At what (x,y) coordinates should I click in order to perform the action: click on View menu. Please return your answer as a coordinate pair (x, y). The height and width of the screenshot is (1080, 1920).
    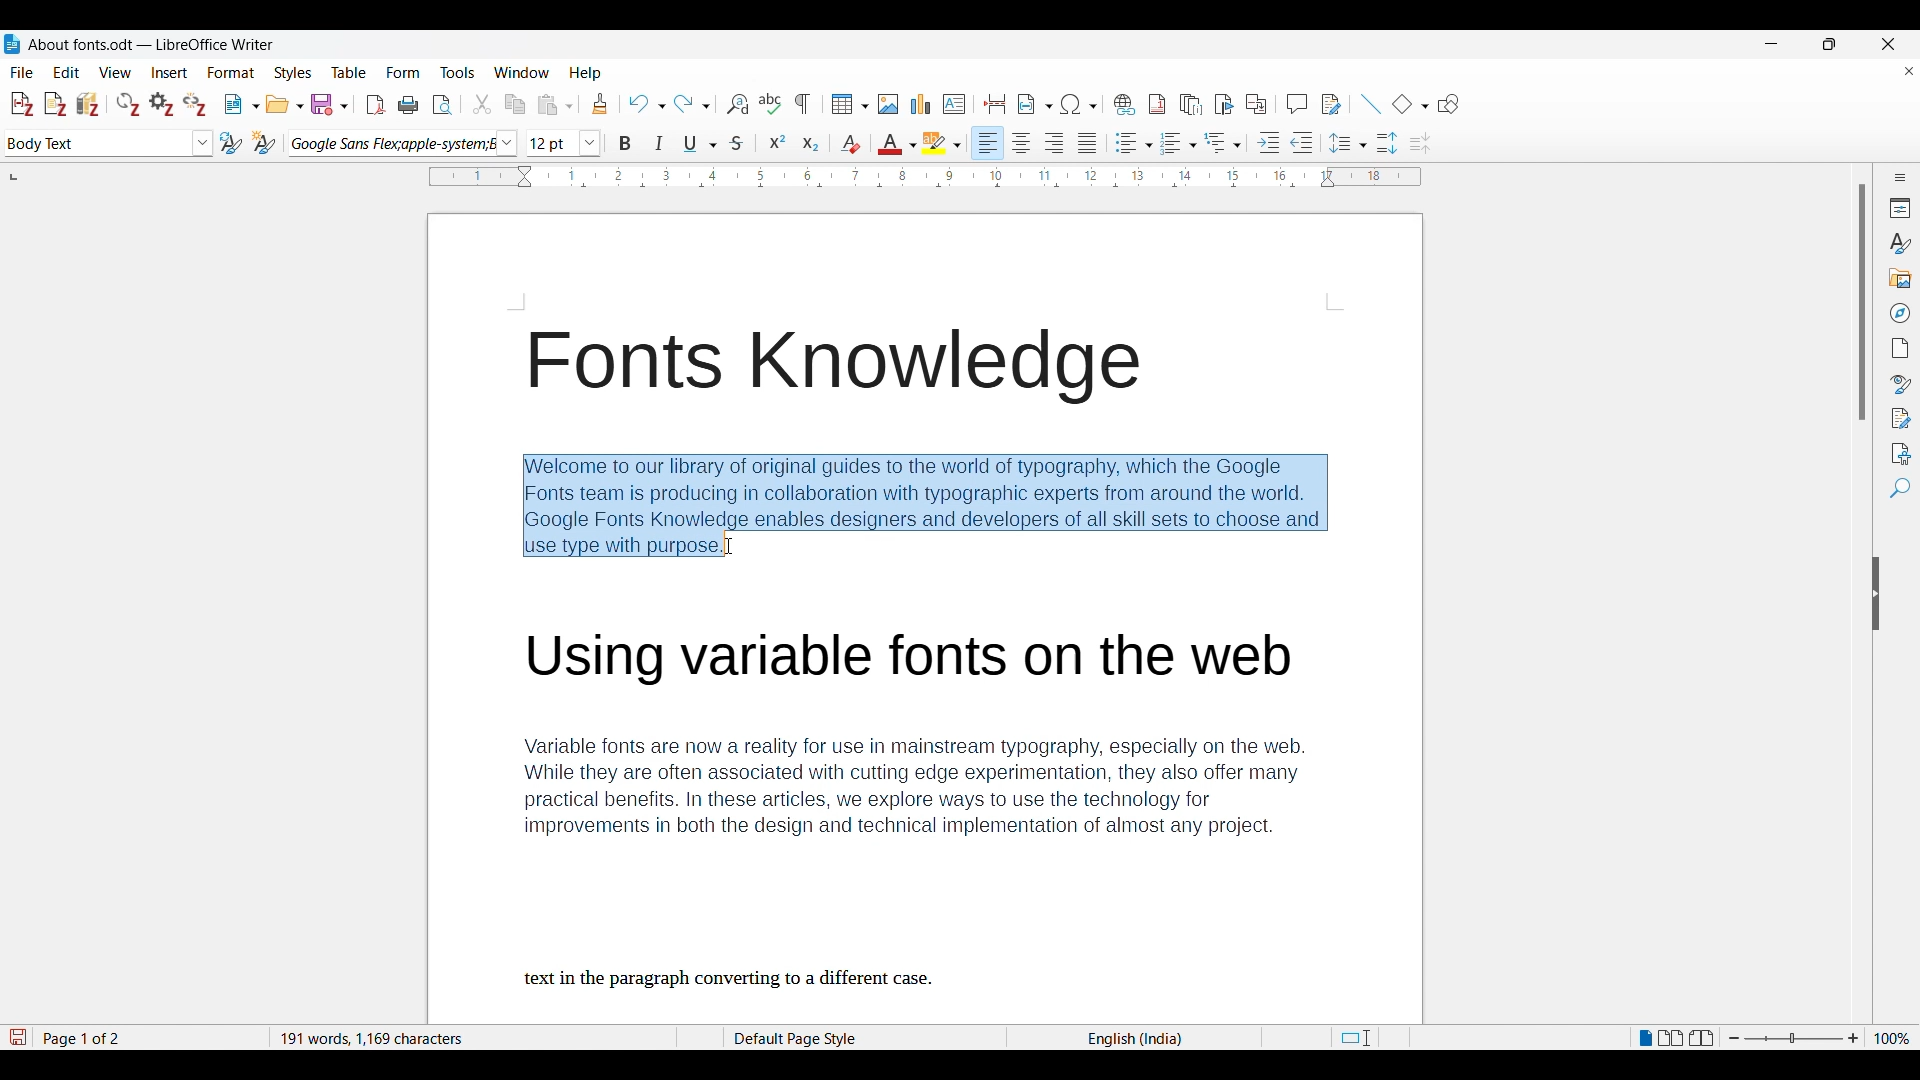
    Looking at the image, I should click on (116, 73).